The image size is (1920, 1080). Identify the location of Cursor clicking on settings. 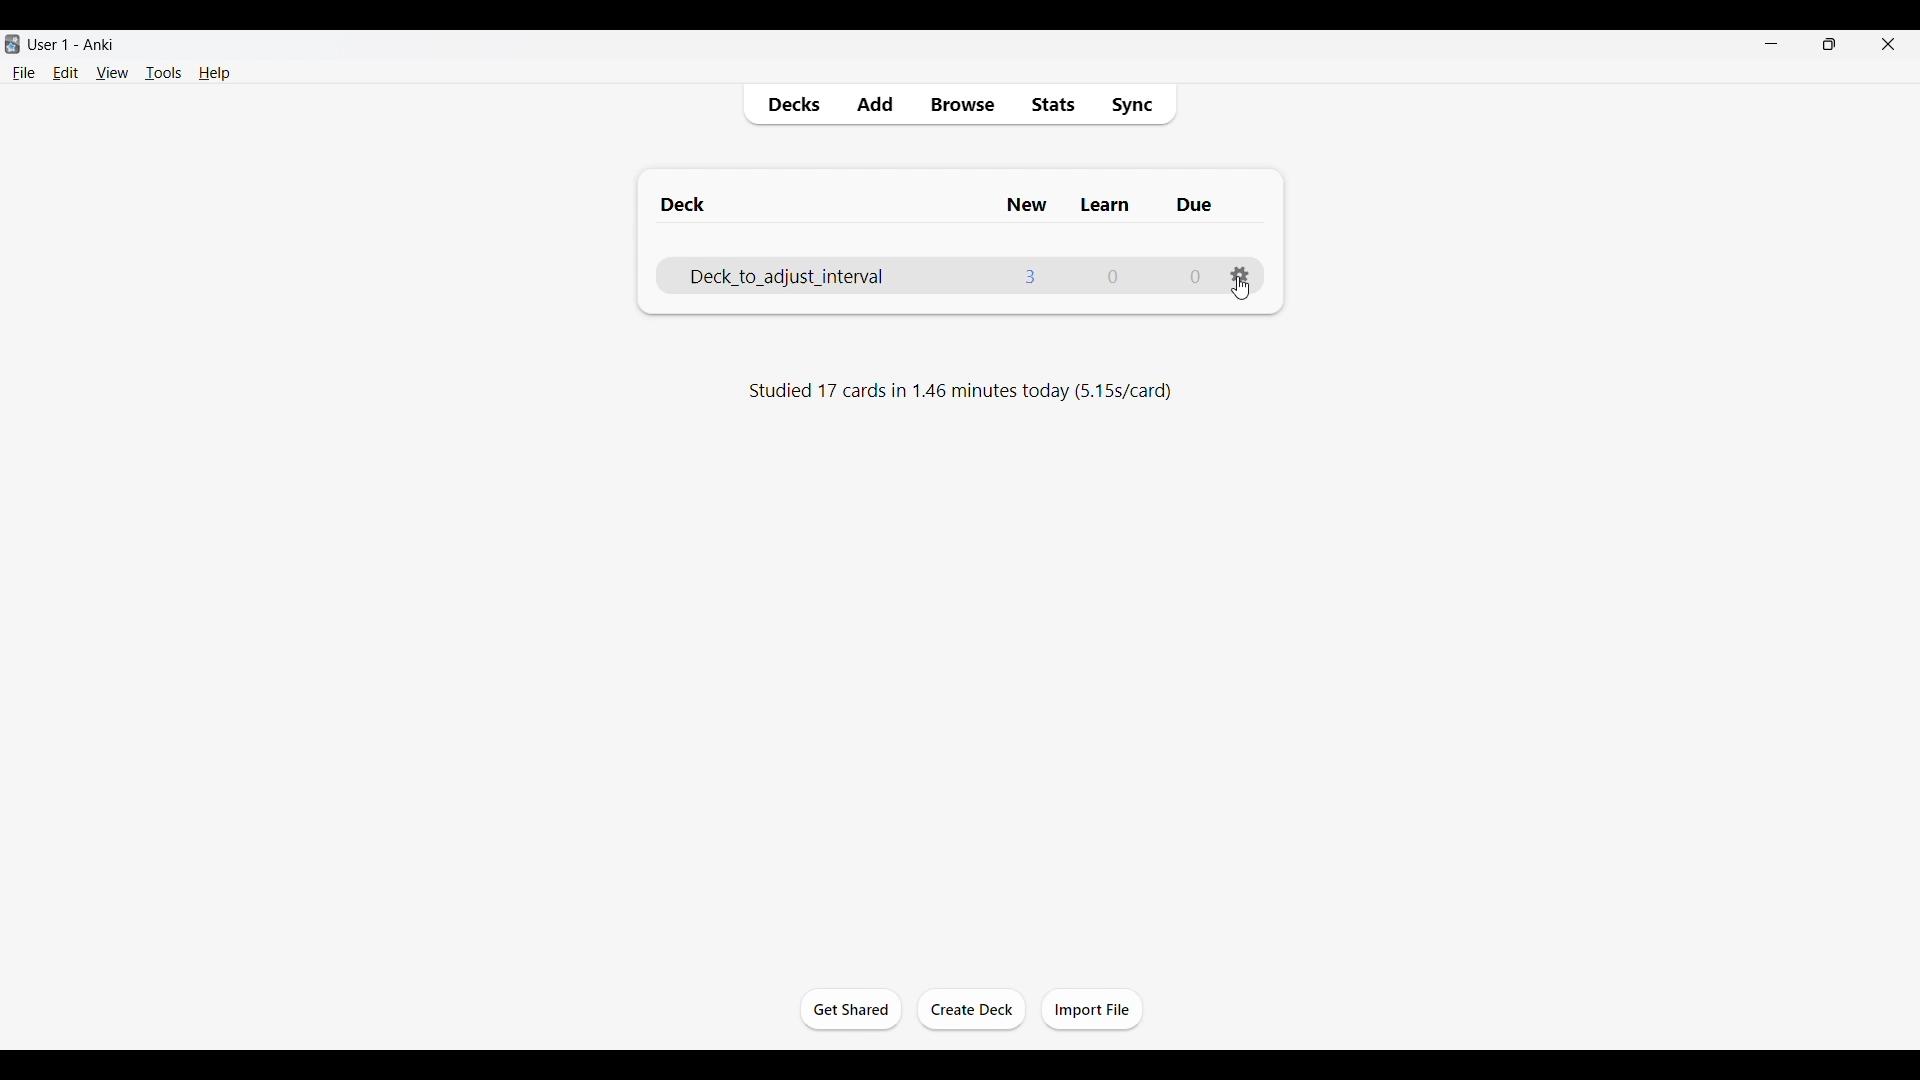
(1241, 289).